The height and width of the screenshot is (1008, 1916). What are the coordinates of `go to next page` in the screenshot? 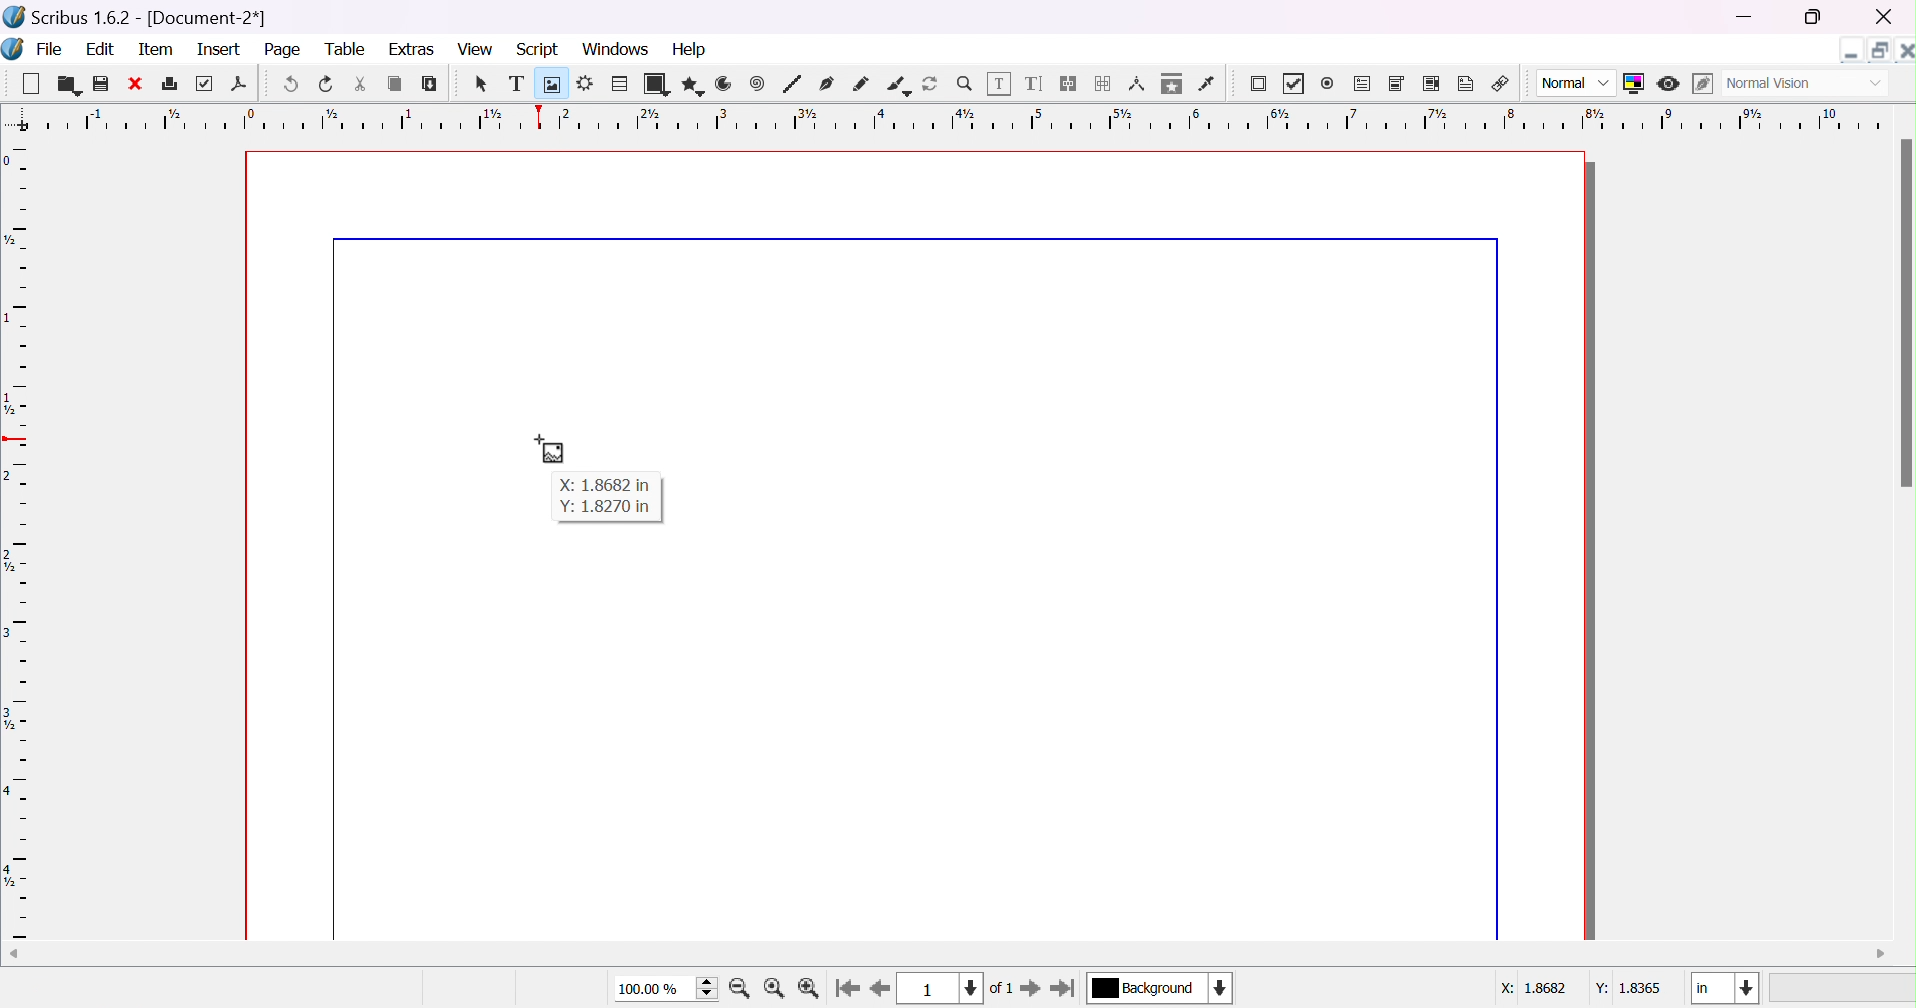 It's located at (1029, 988).